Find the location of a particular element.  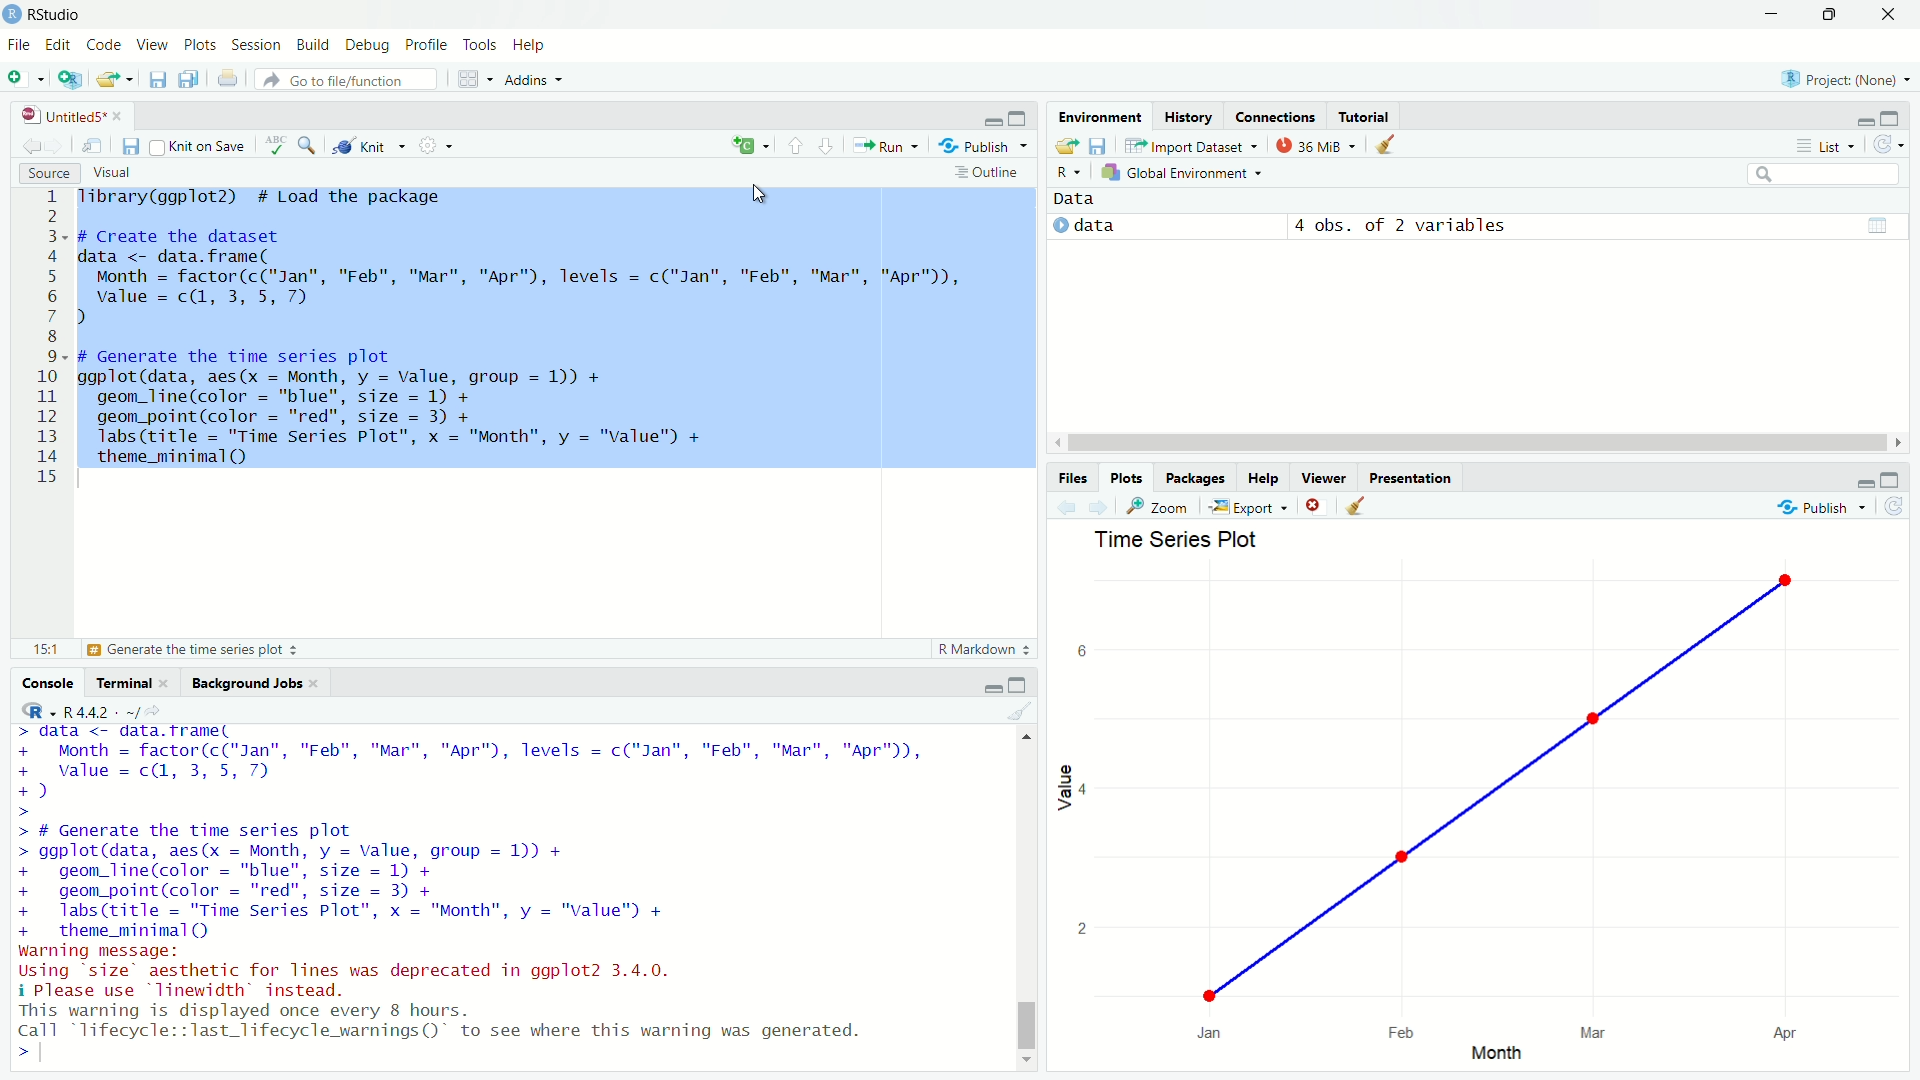

typing cursor is located at coordinates (90, 481).